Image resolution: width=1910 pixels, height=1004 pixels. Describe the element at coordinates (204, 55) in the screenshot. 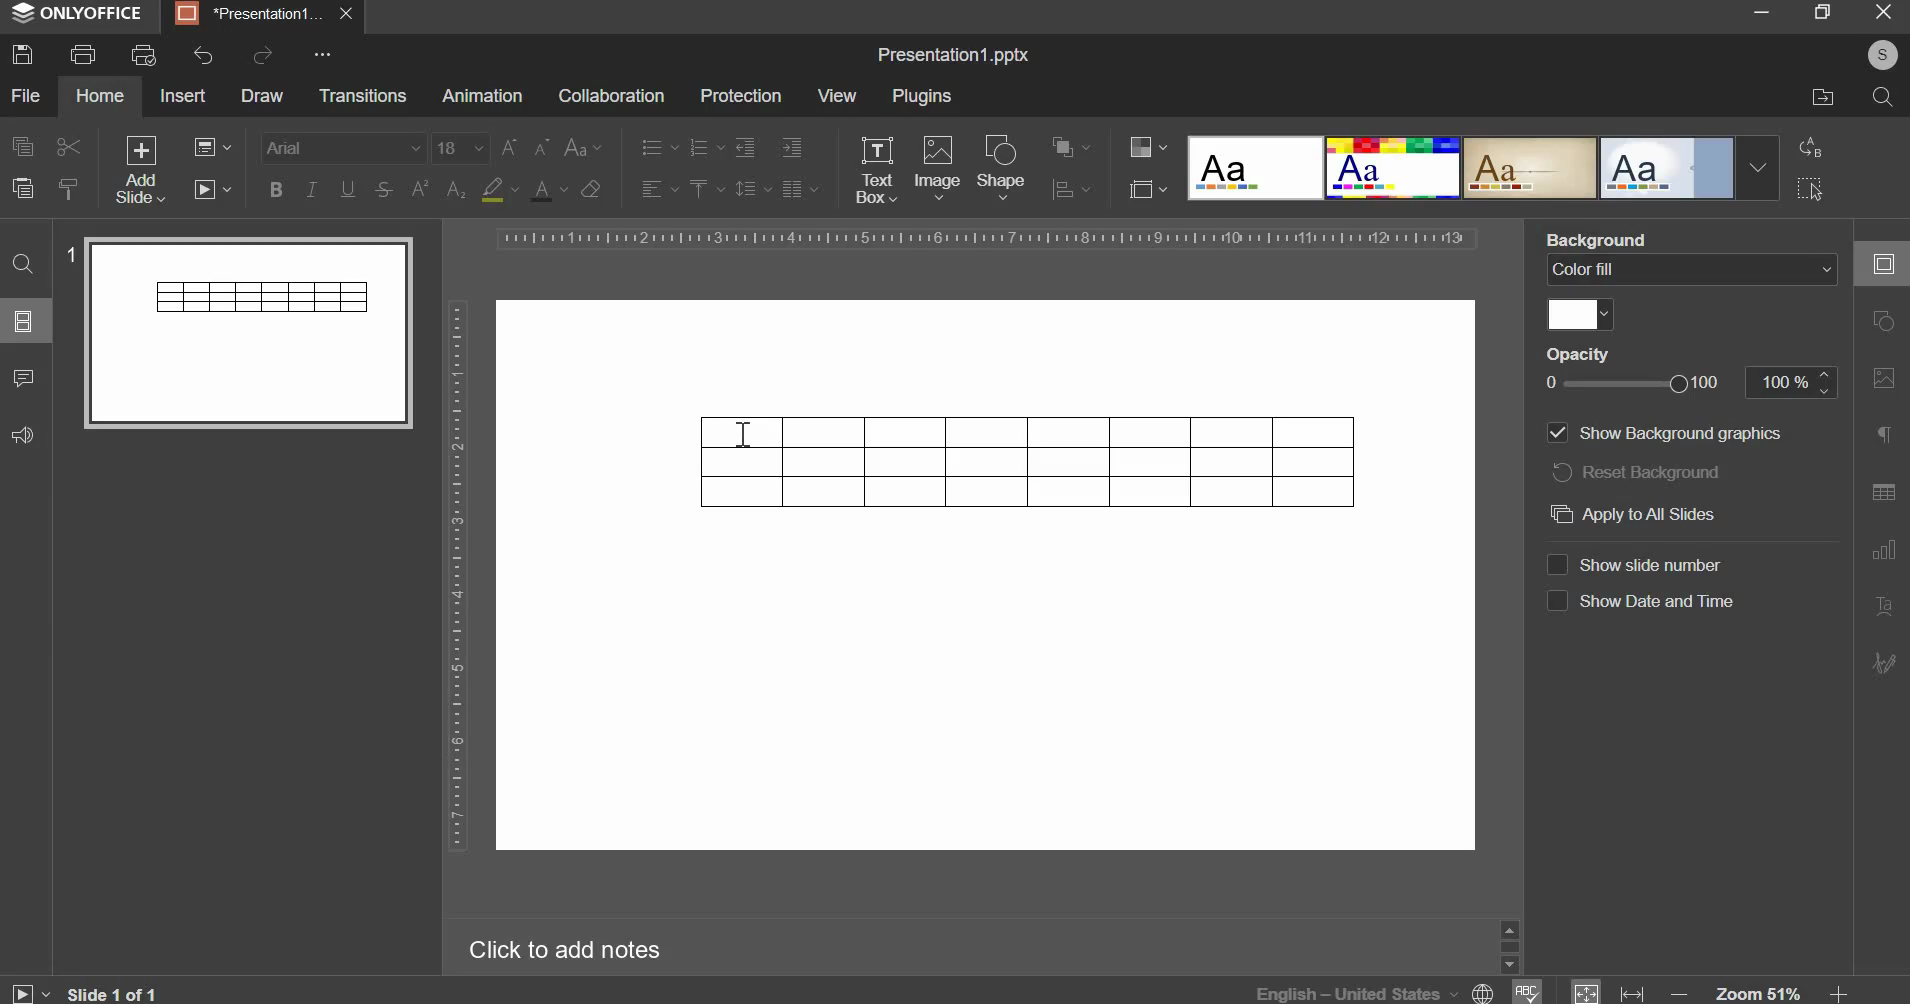

I see `undo` at that location.